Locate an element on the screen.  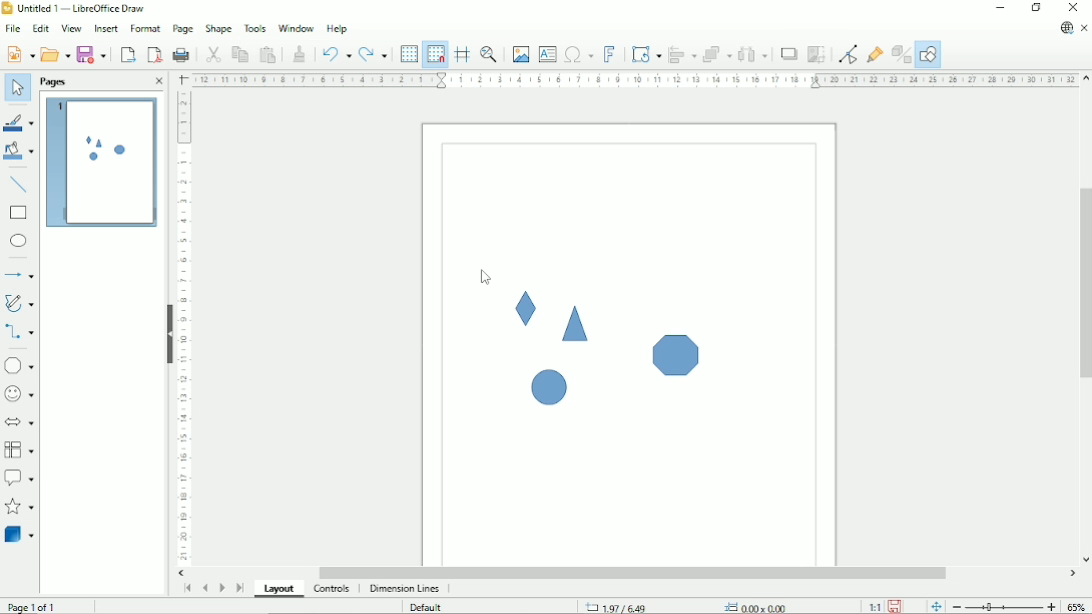
Update available is located at coordinates (1066, 28).